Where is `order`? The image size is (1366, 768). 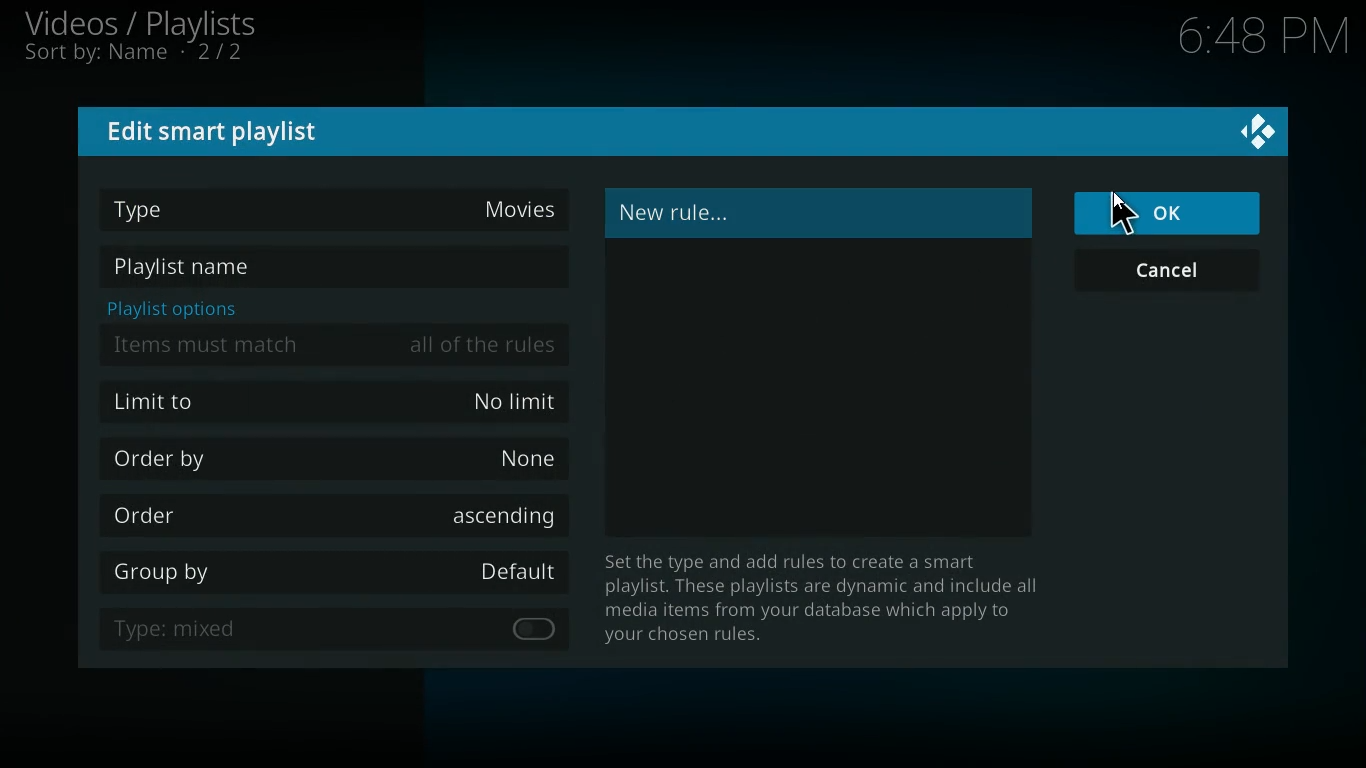 order is located at coordinates (338, 516).